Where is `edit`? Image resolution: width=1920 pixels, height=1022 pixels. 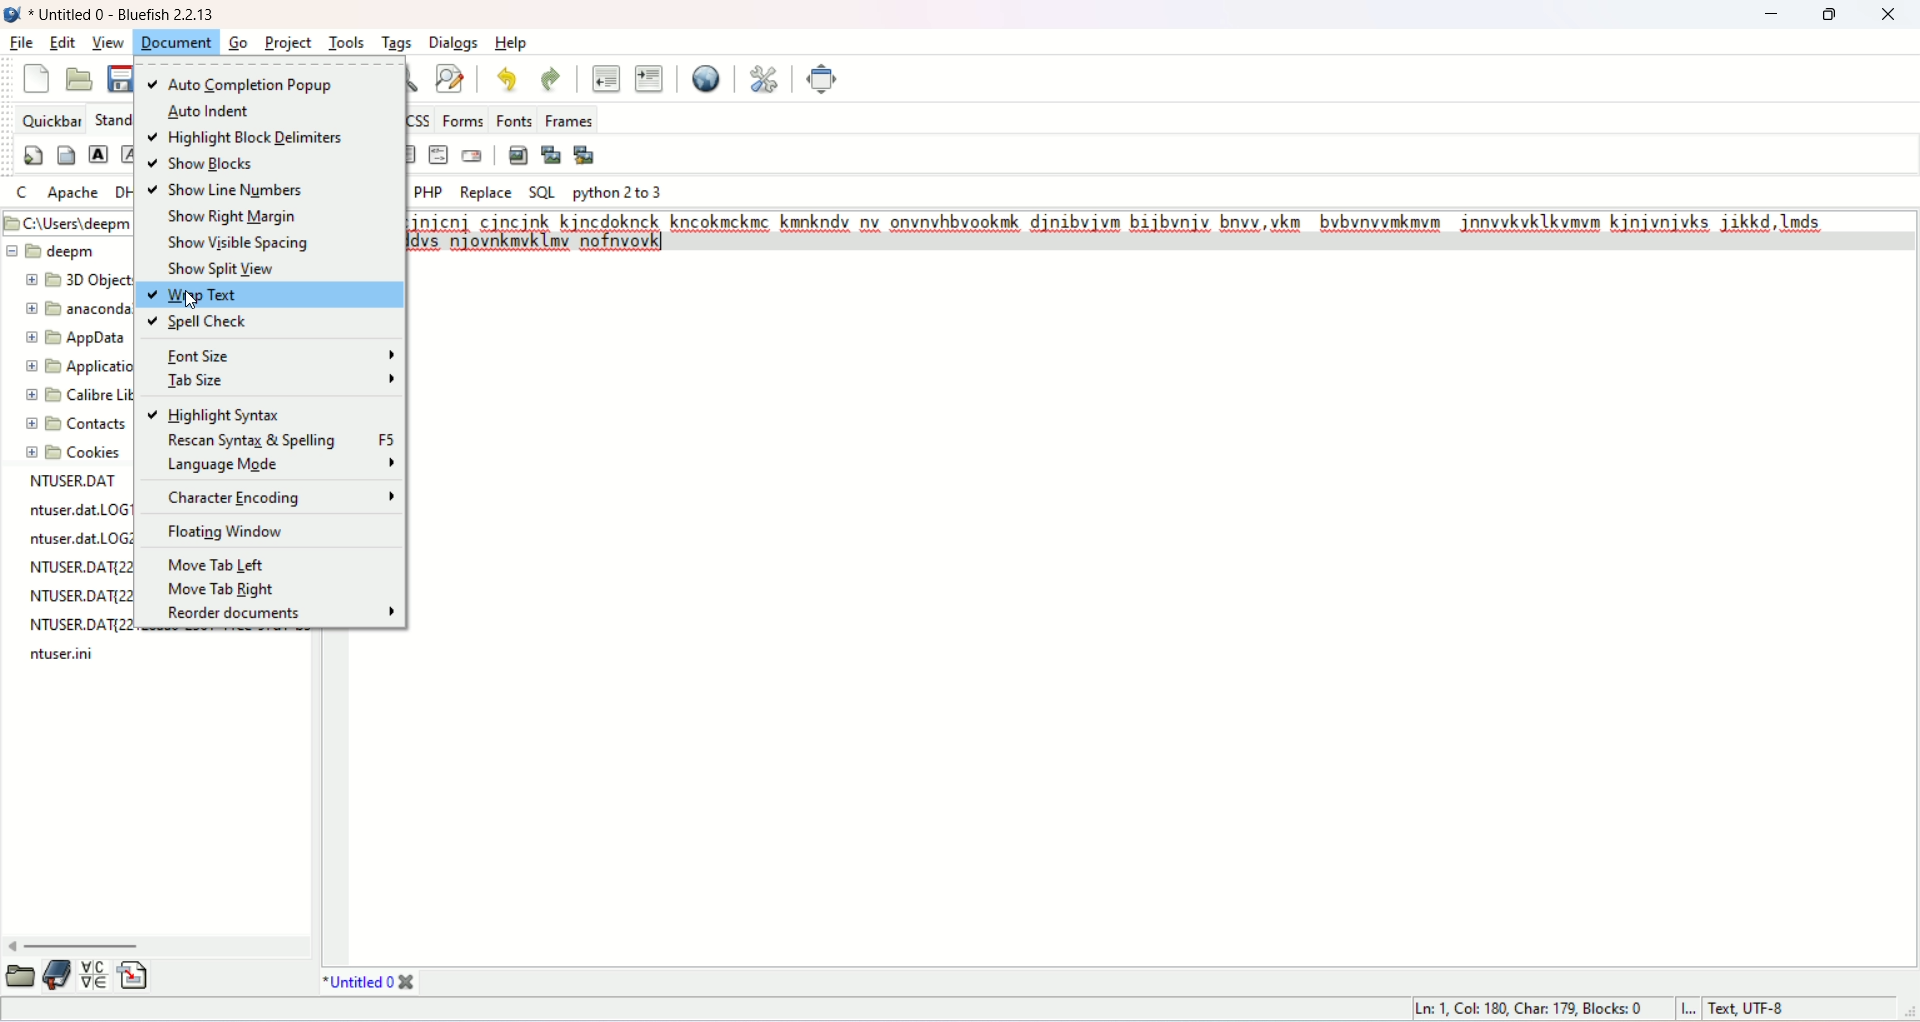
edit is located at coordinates (59, 42).